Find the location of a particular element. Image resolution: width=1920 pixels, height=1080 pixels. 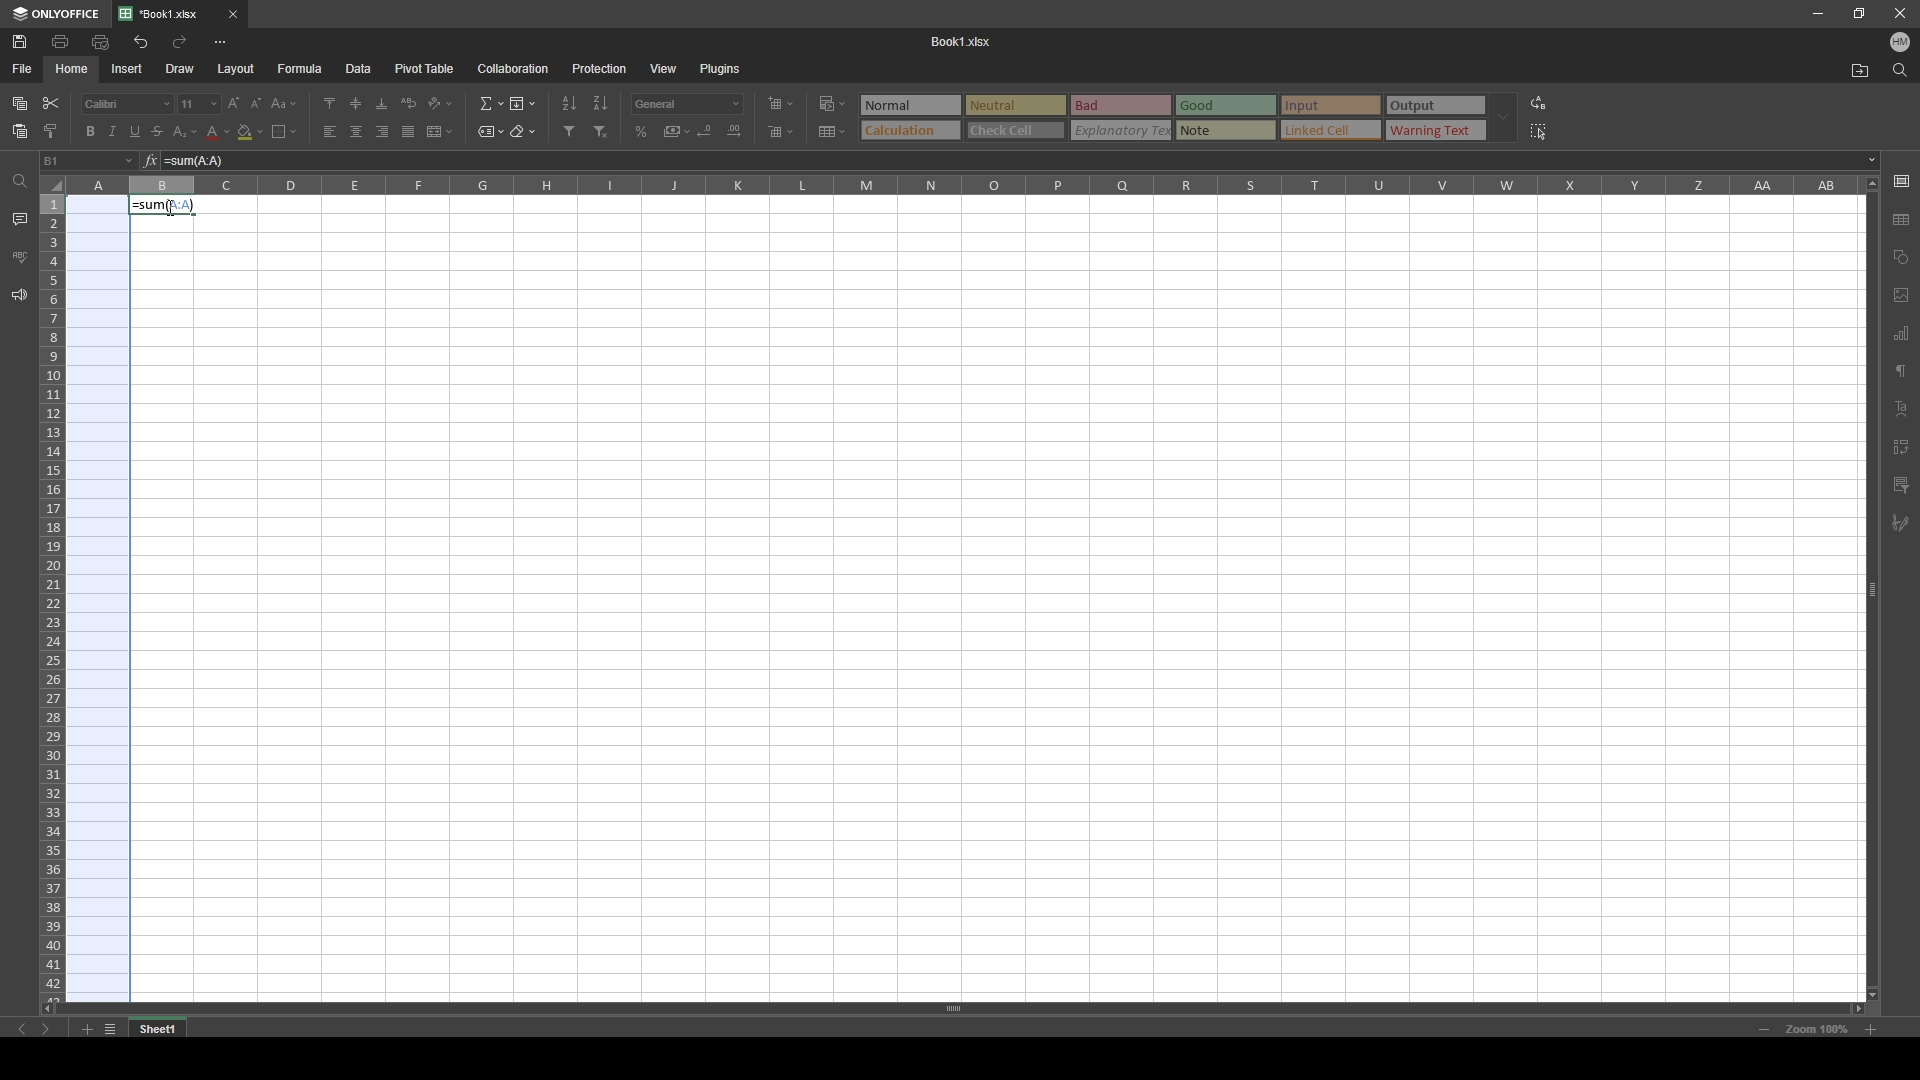

onlyoffice is located at coordinates (56, 14).